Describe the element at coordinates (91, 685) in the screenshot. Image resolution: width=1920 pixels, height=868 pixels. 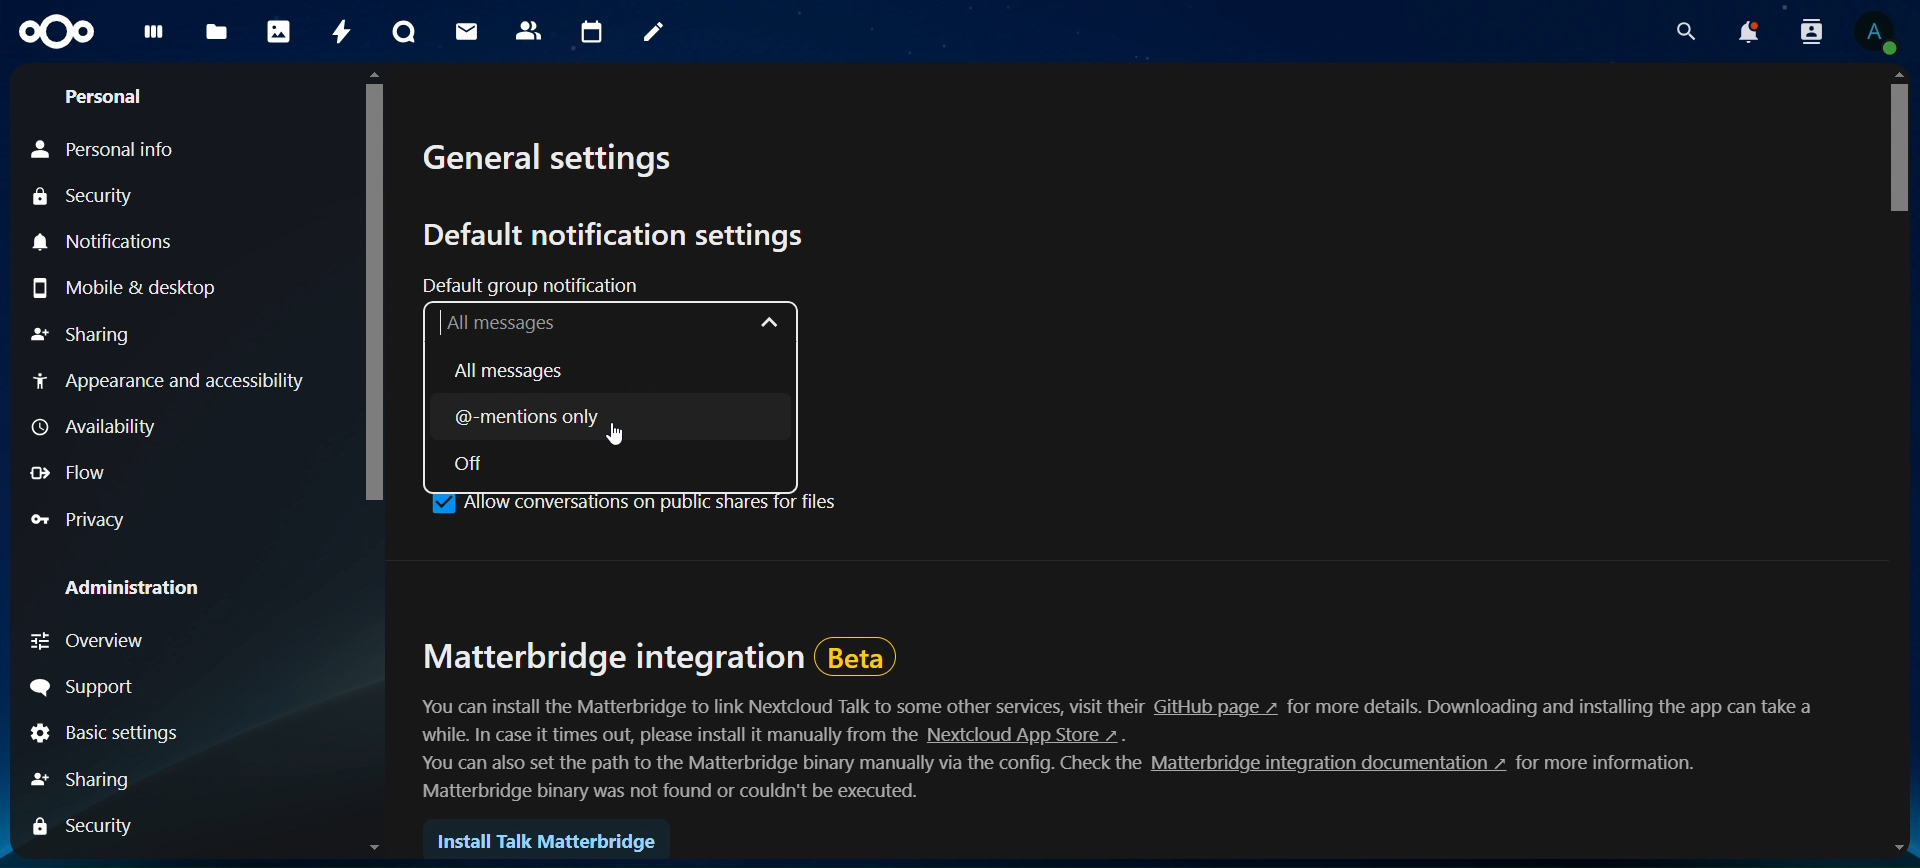
I see `support` at that location.